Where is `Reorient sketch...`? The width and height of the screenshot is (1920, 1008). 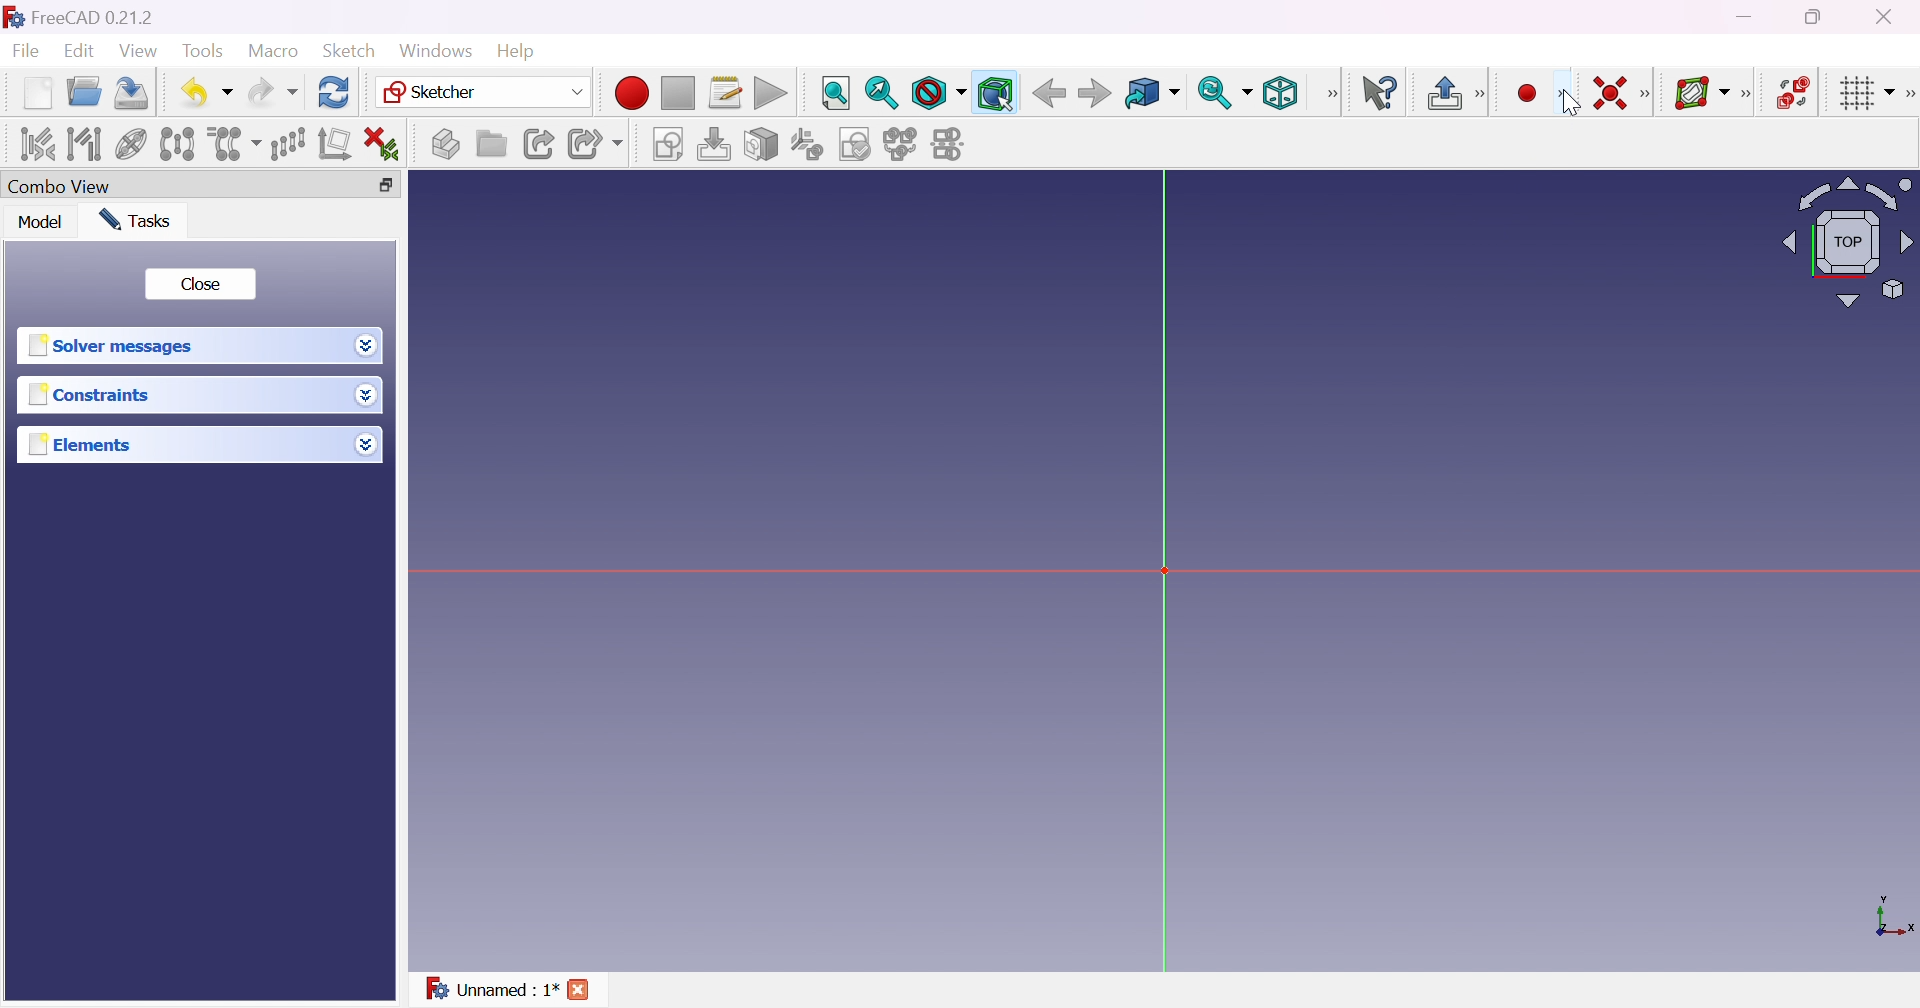 Reorient sketch... is located at coordinates (805, 145).